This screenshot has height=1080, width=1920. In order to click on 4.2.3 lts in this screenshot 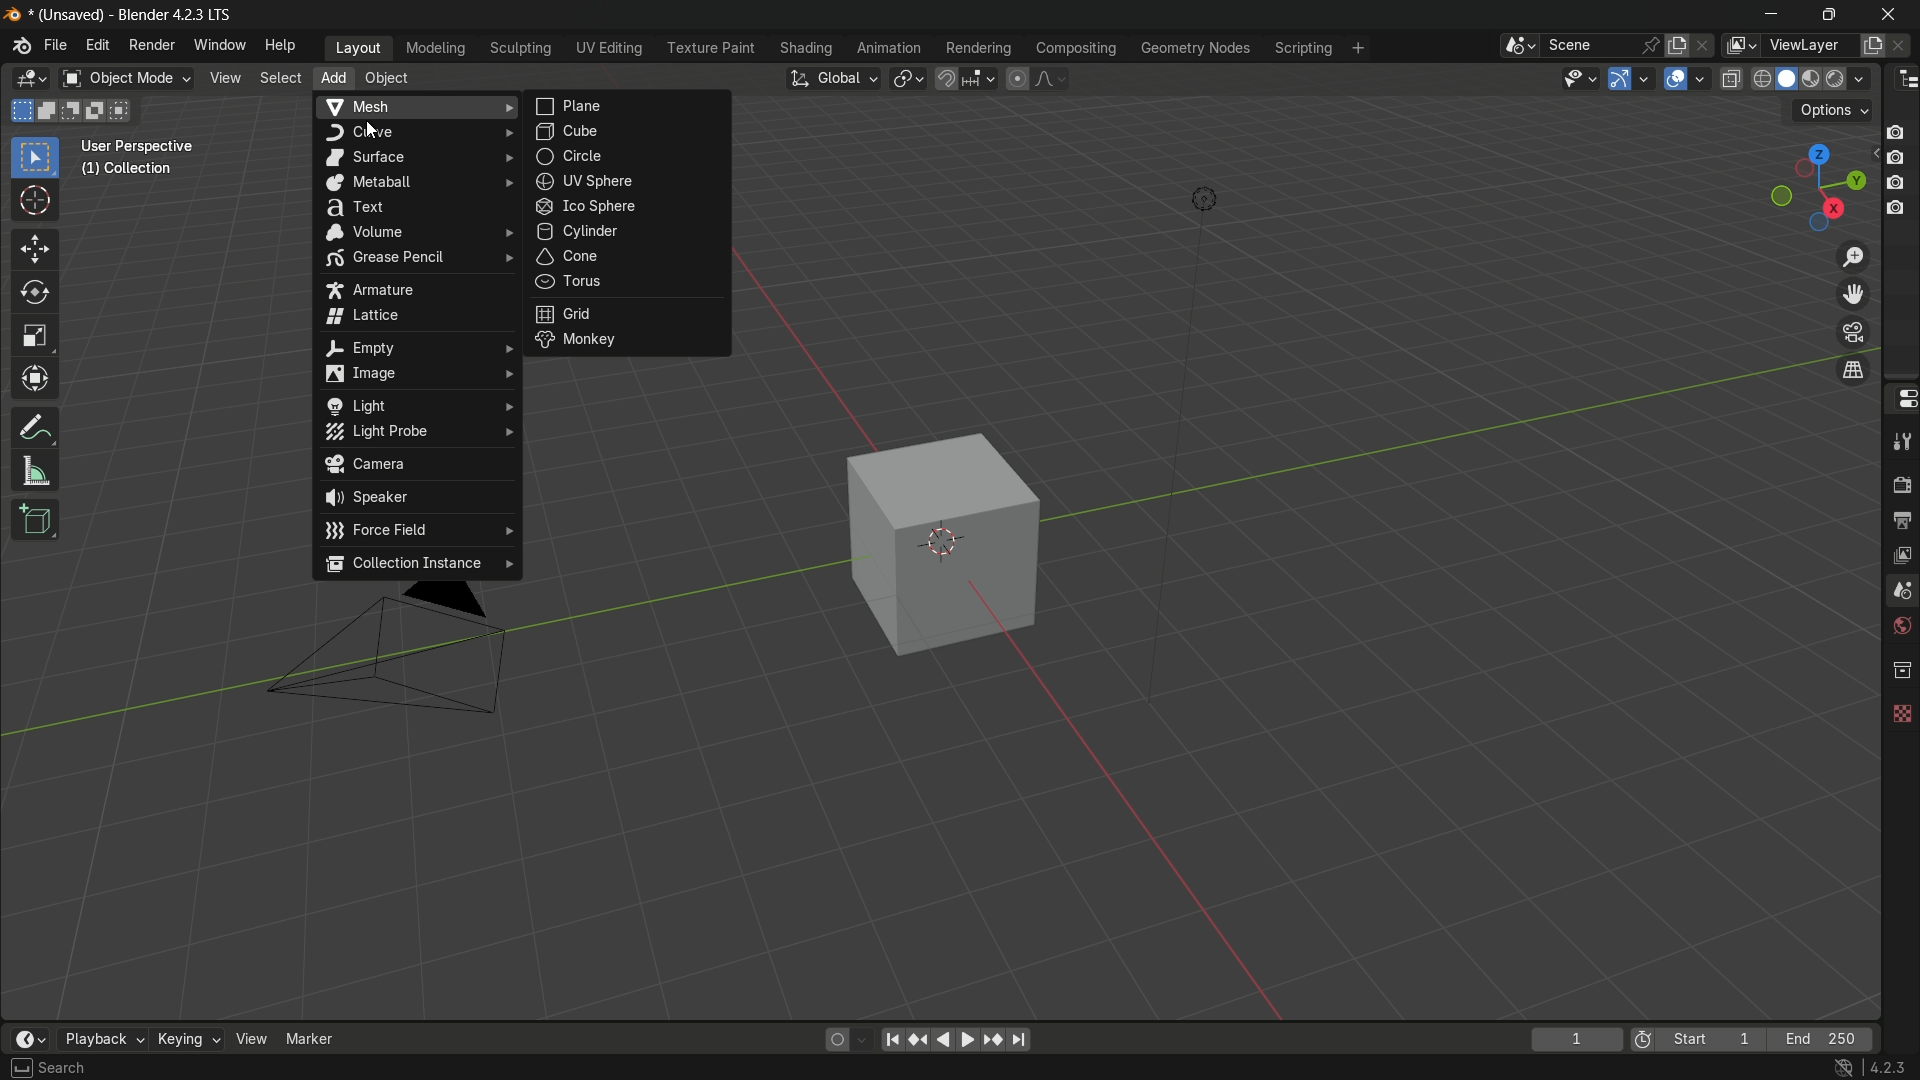, I will do `click(1871, 1068)`.